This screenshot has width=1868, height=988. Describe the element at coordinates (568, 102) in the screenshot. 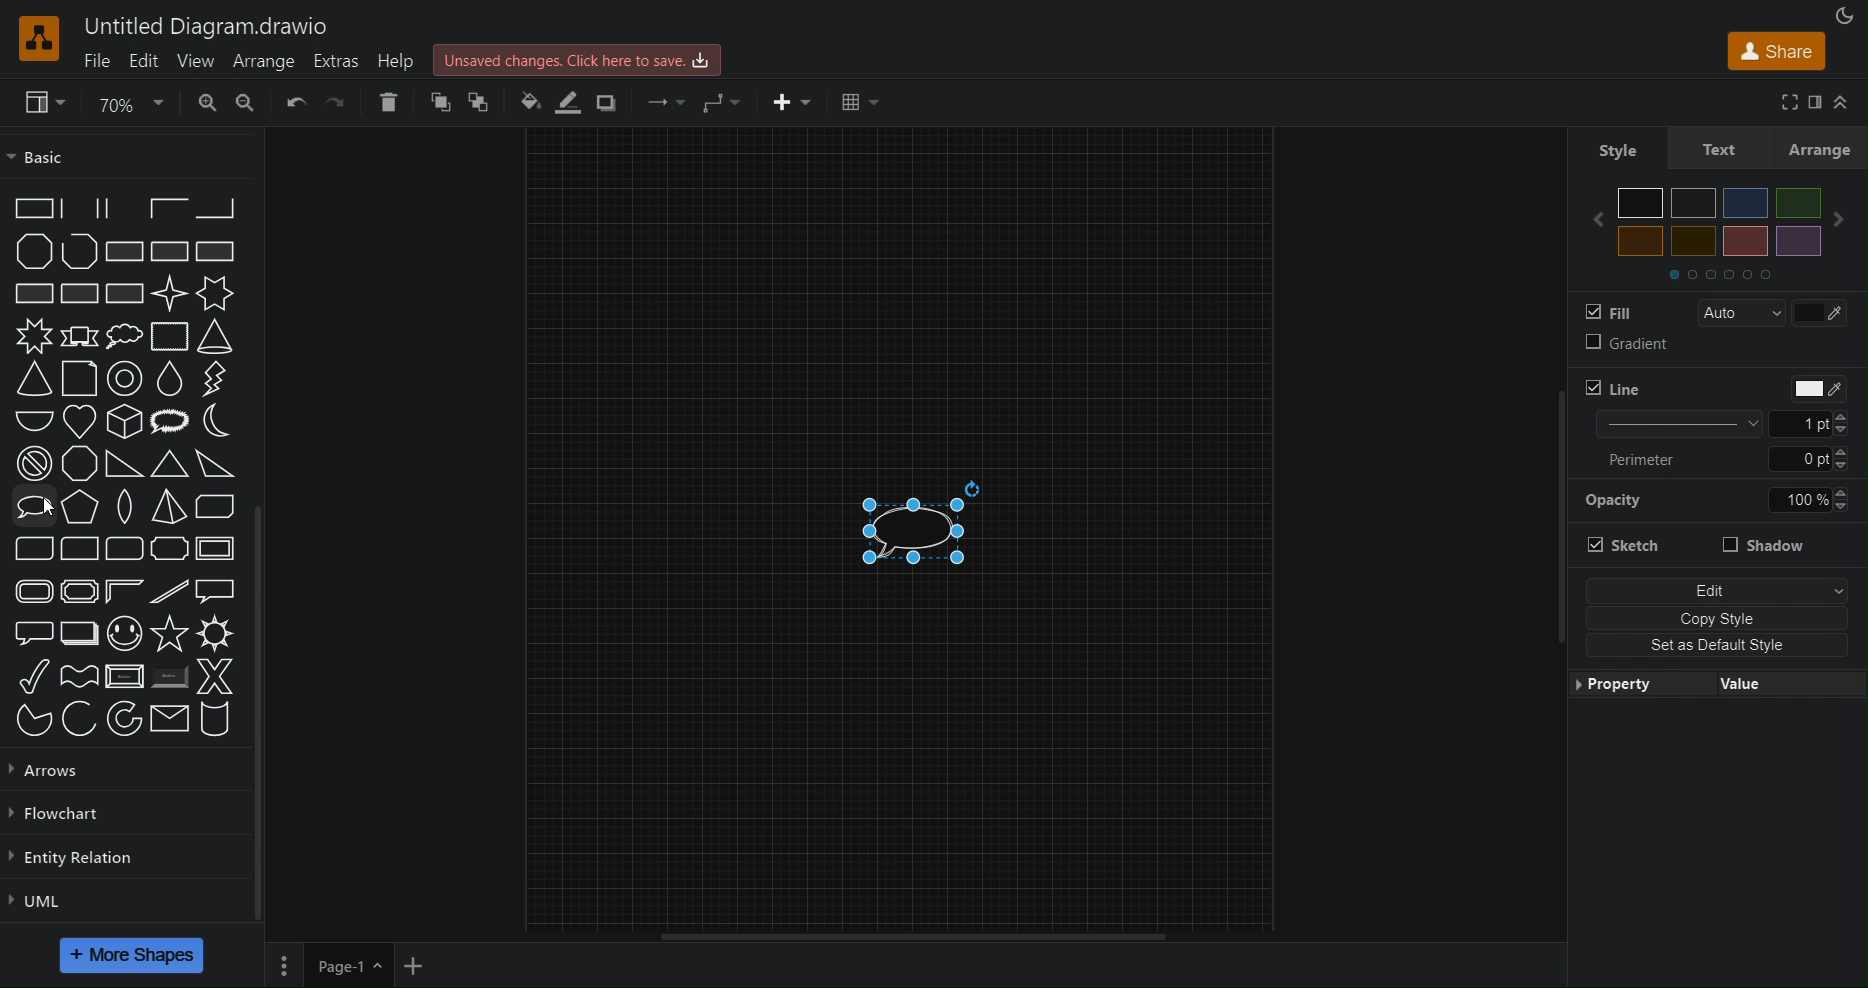

I see `Line Color` at that location.